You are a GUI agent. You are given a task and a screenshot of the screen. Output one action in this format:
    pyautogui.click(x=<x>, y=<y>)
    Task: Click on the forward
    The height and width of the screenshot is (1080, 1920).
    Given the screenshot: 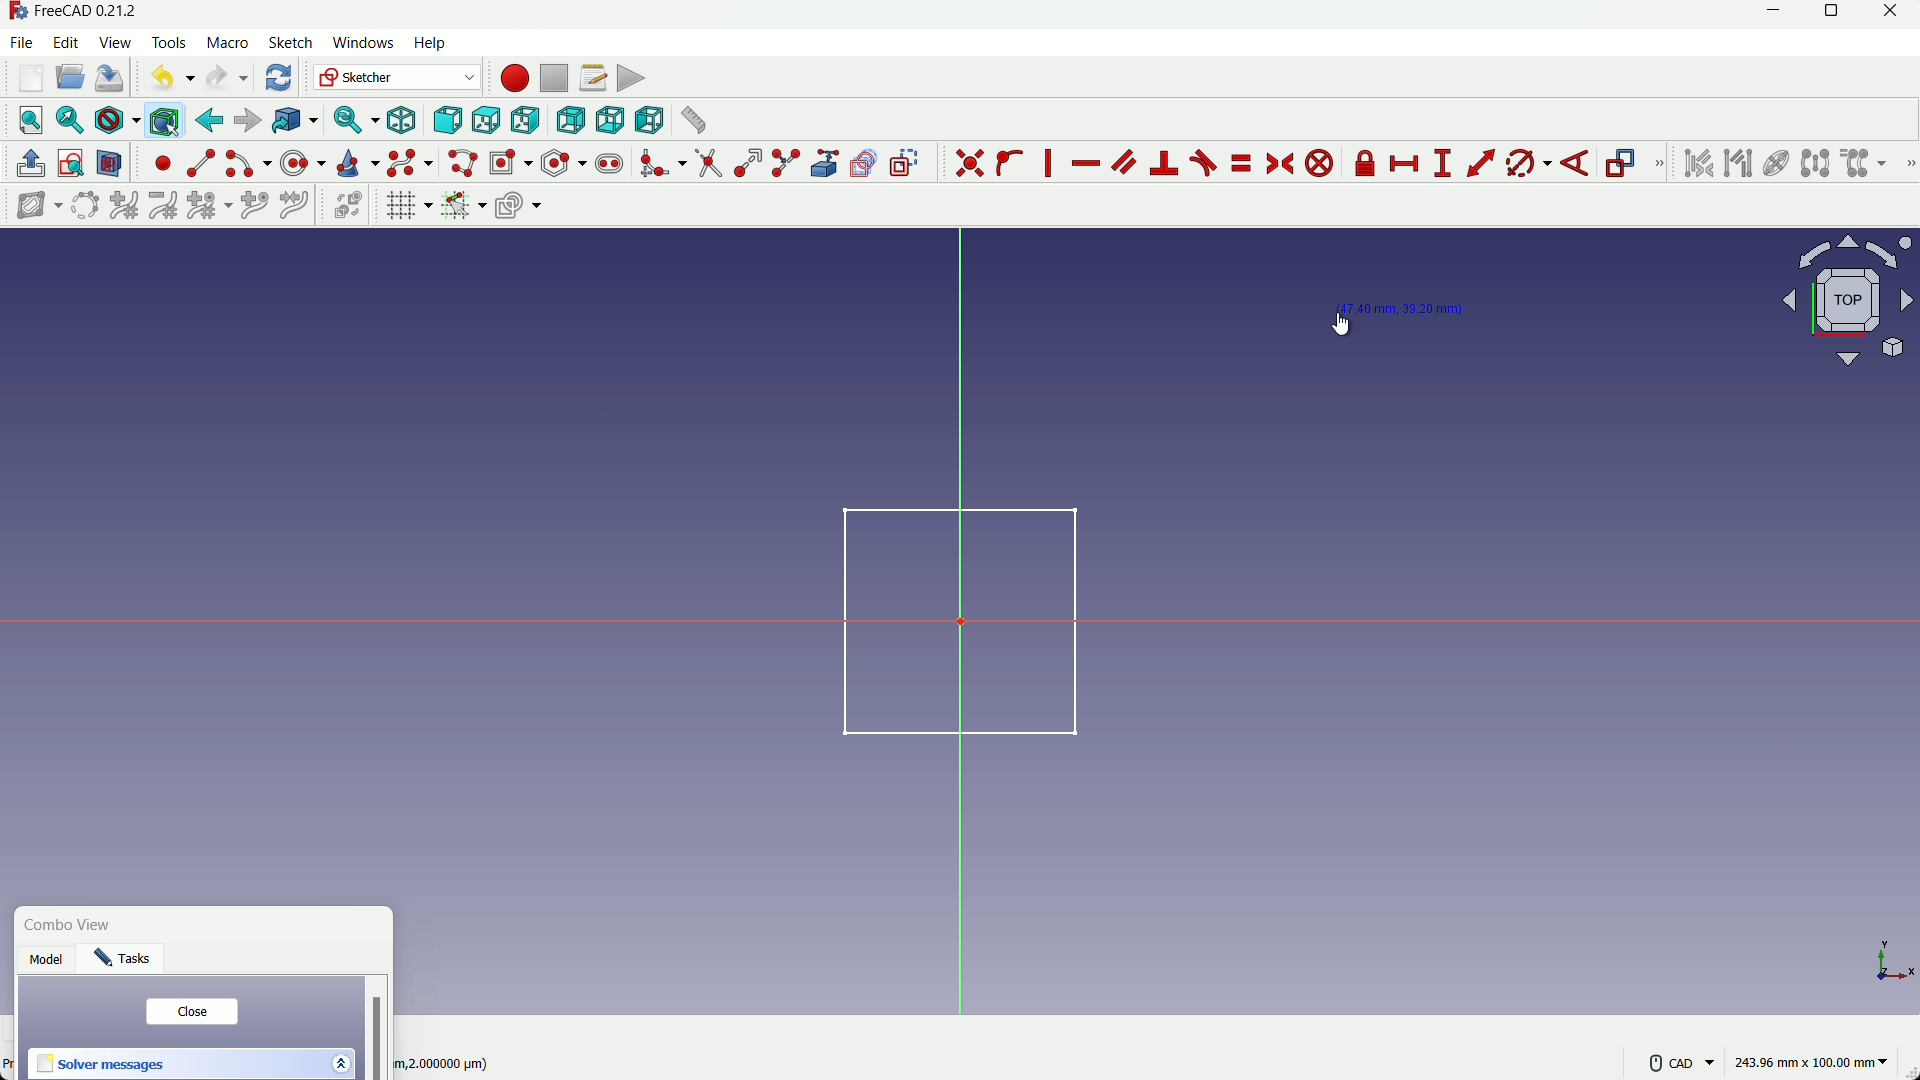 What is the action you would take?
    pyautogui.click(x=247, y=121)
    